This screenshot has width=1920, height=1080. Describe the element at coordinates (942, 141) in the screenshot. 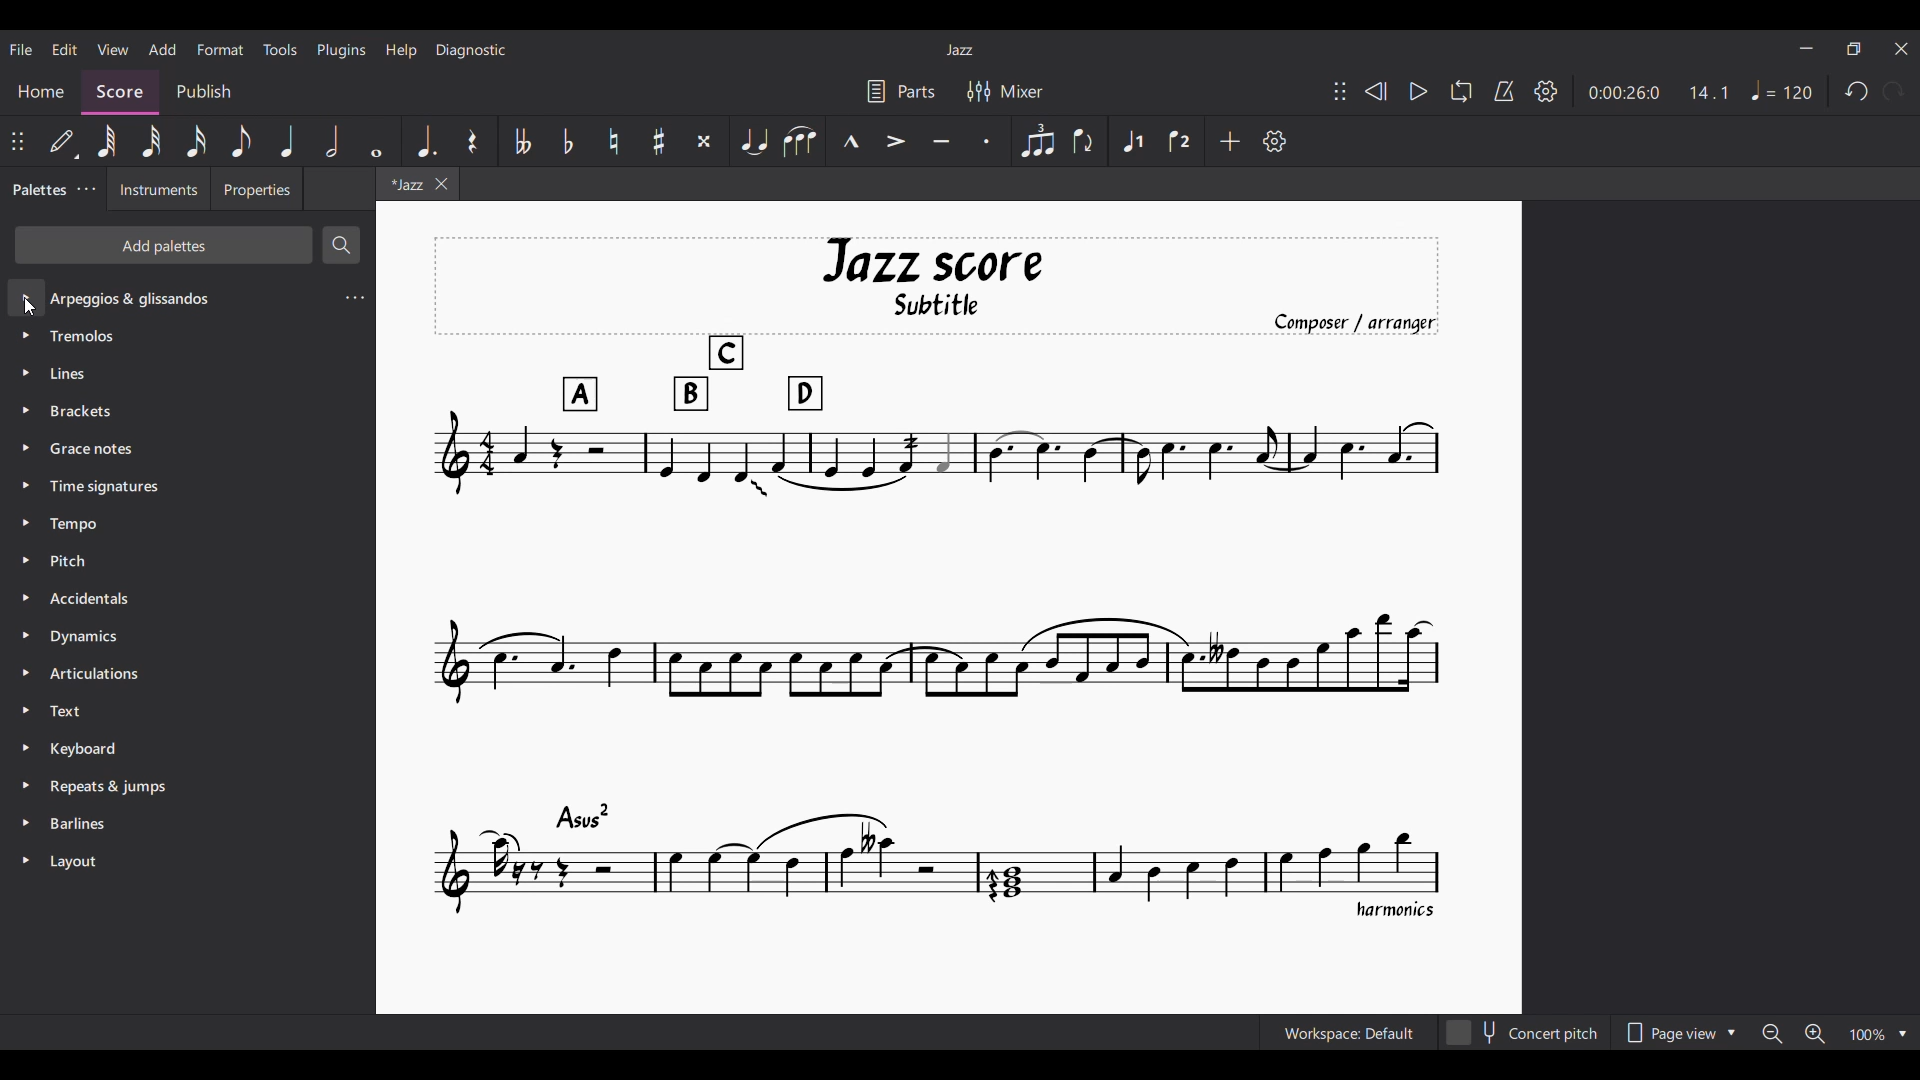

I see `Tenuto` at that location.